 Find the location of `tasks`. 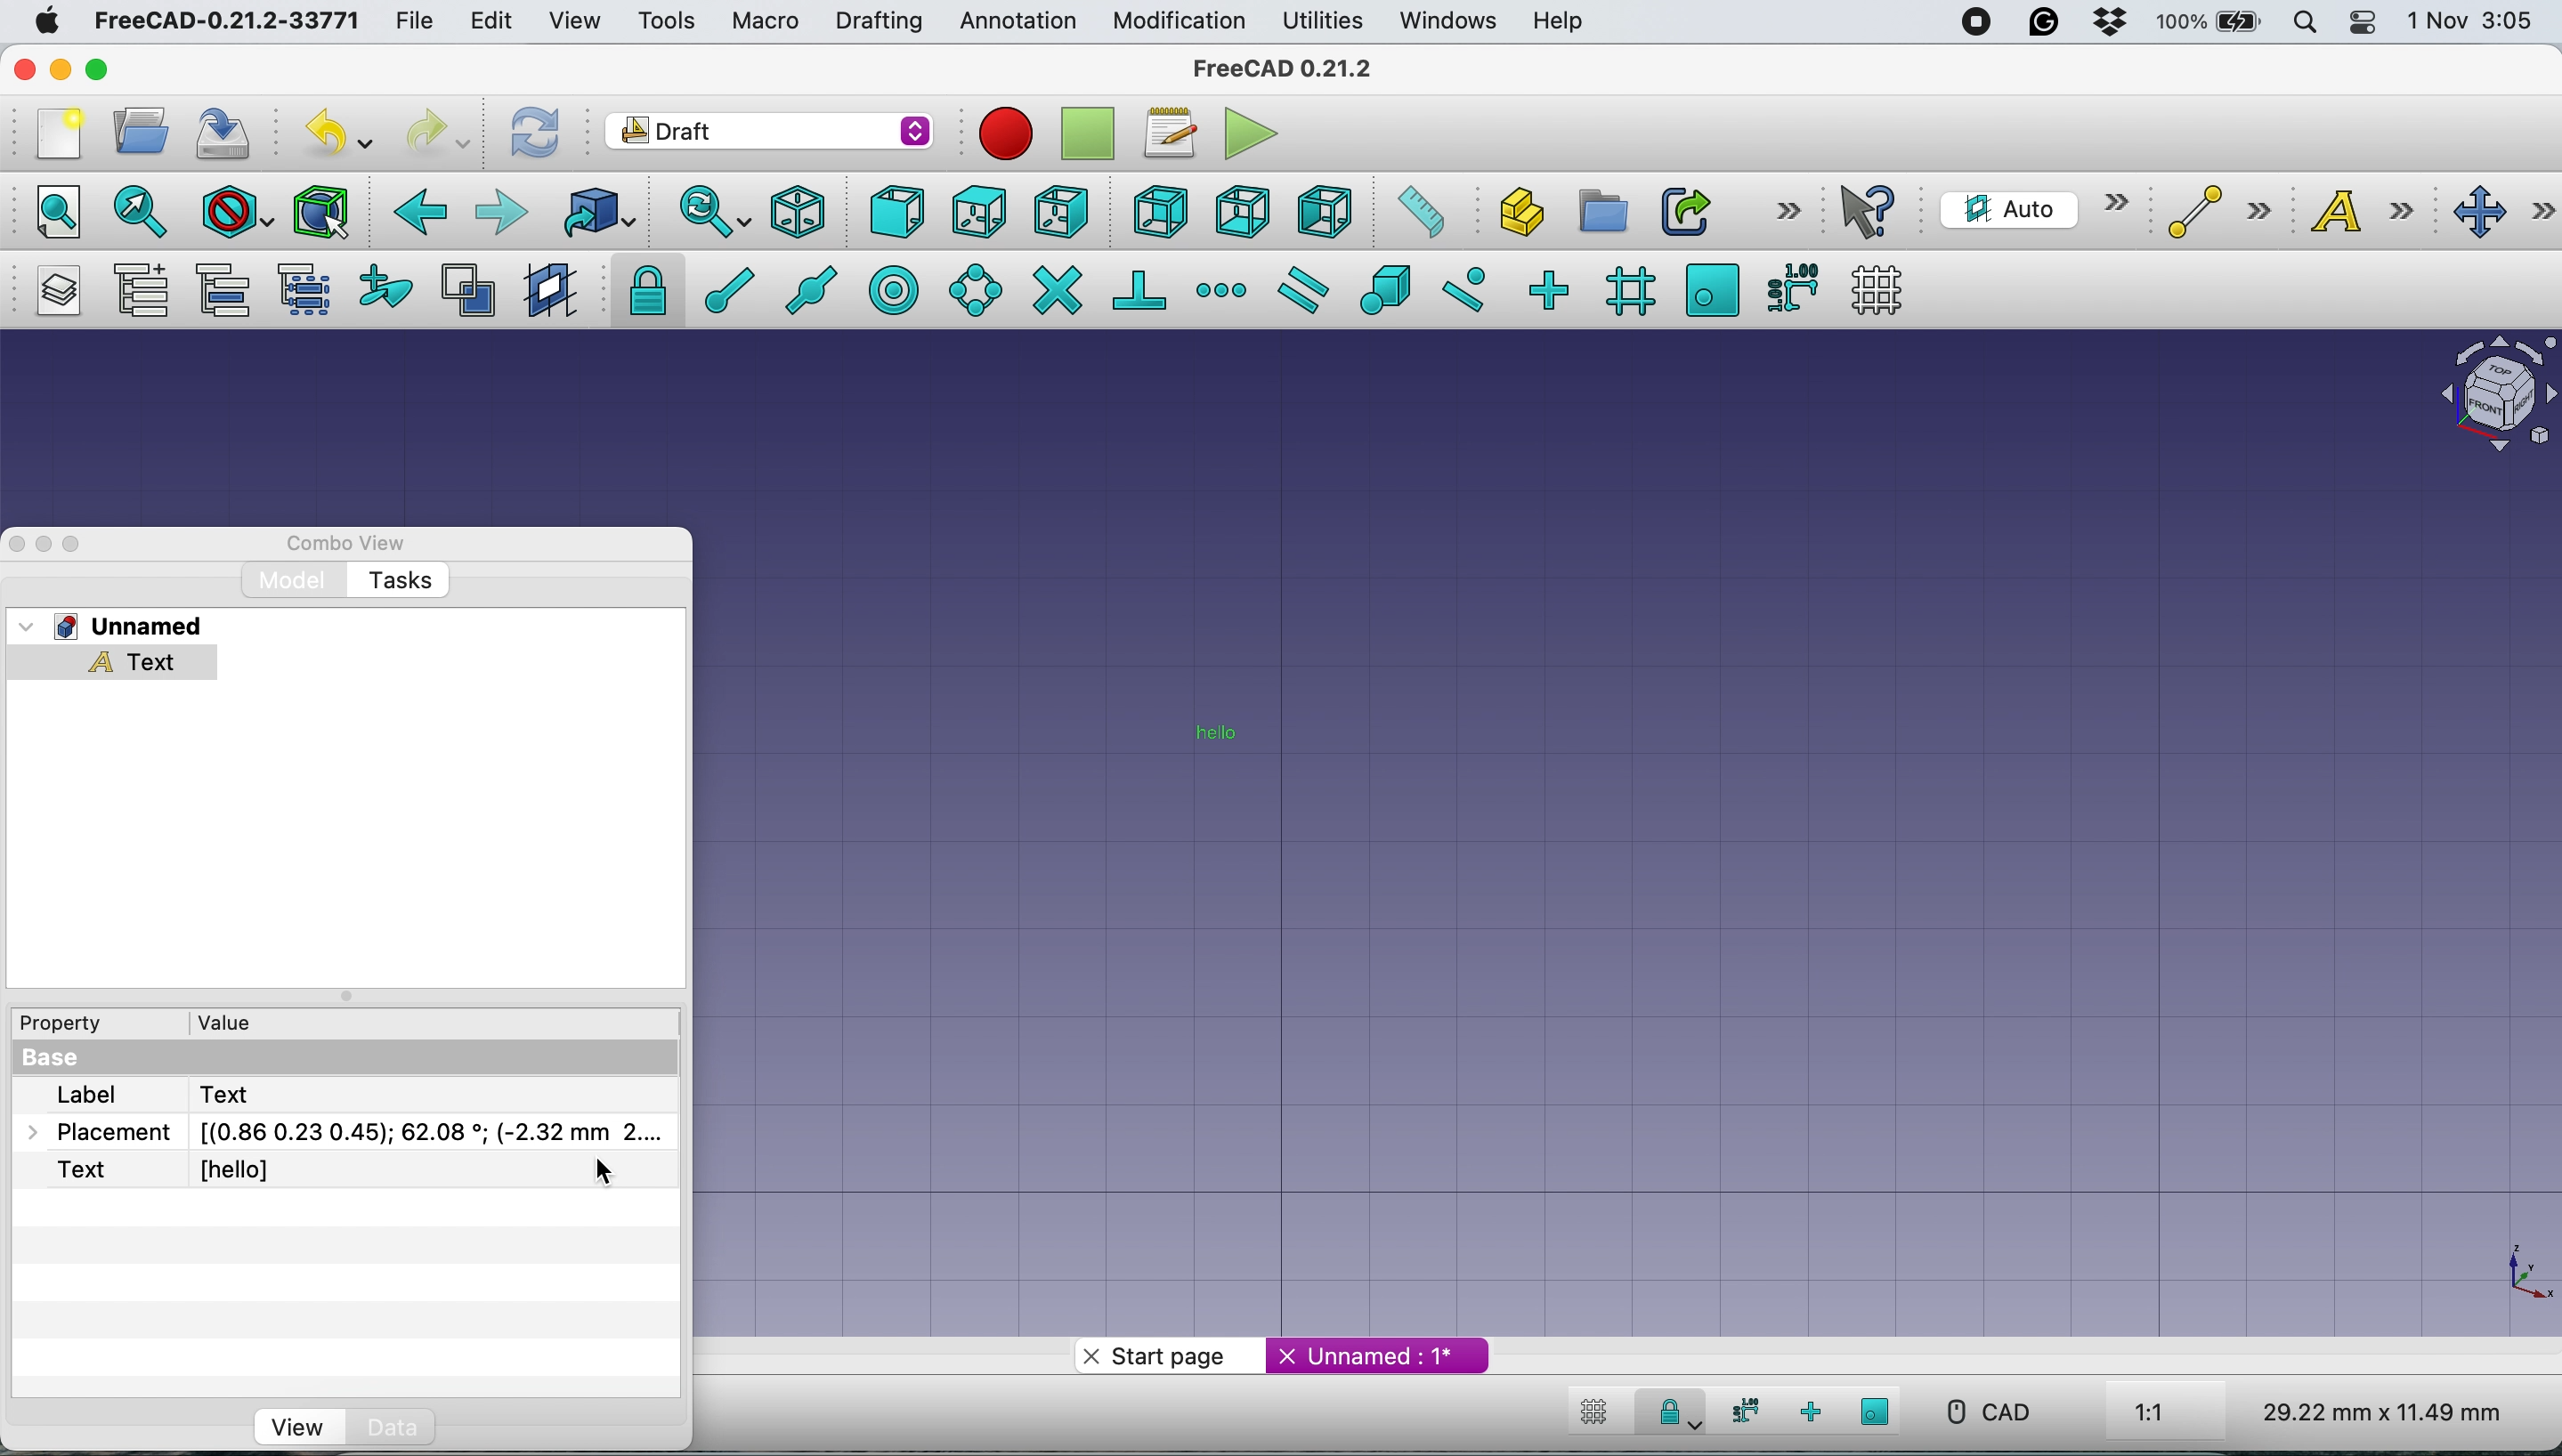

tasks is located at coordinates (386, 581).